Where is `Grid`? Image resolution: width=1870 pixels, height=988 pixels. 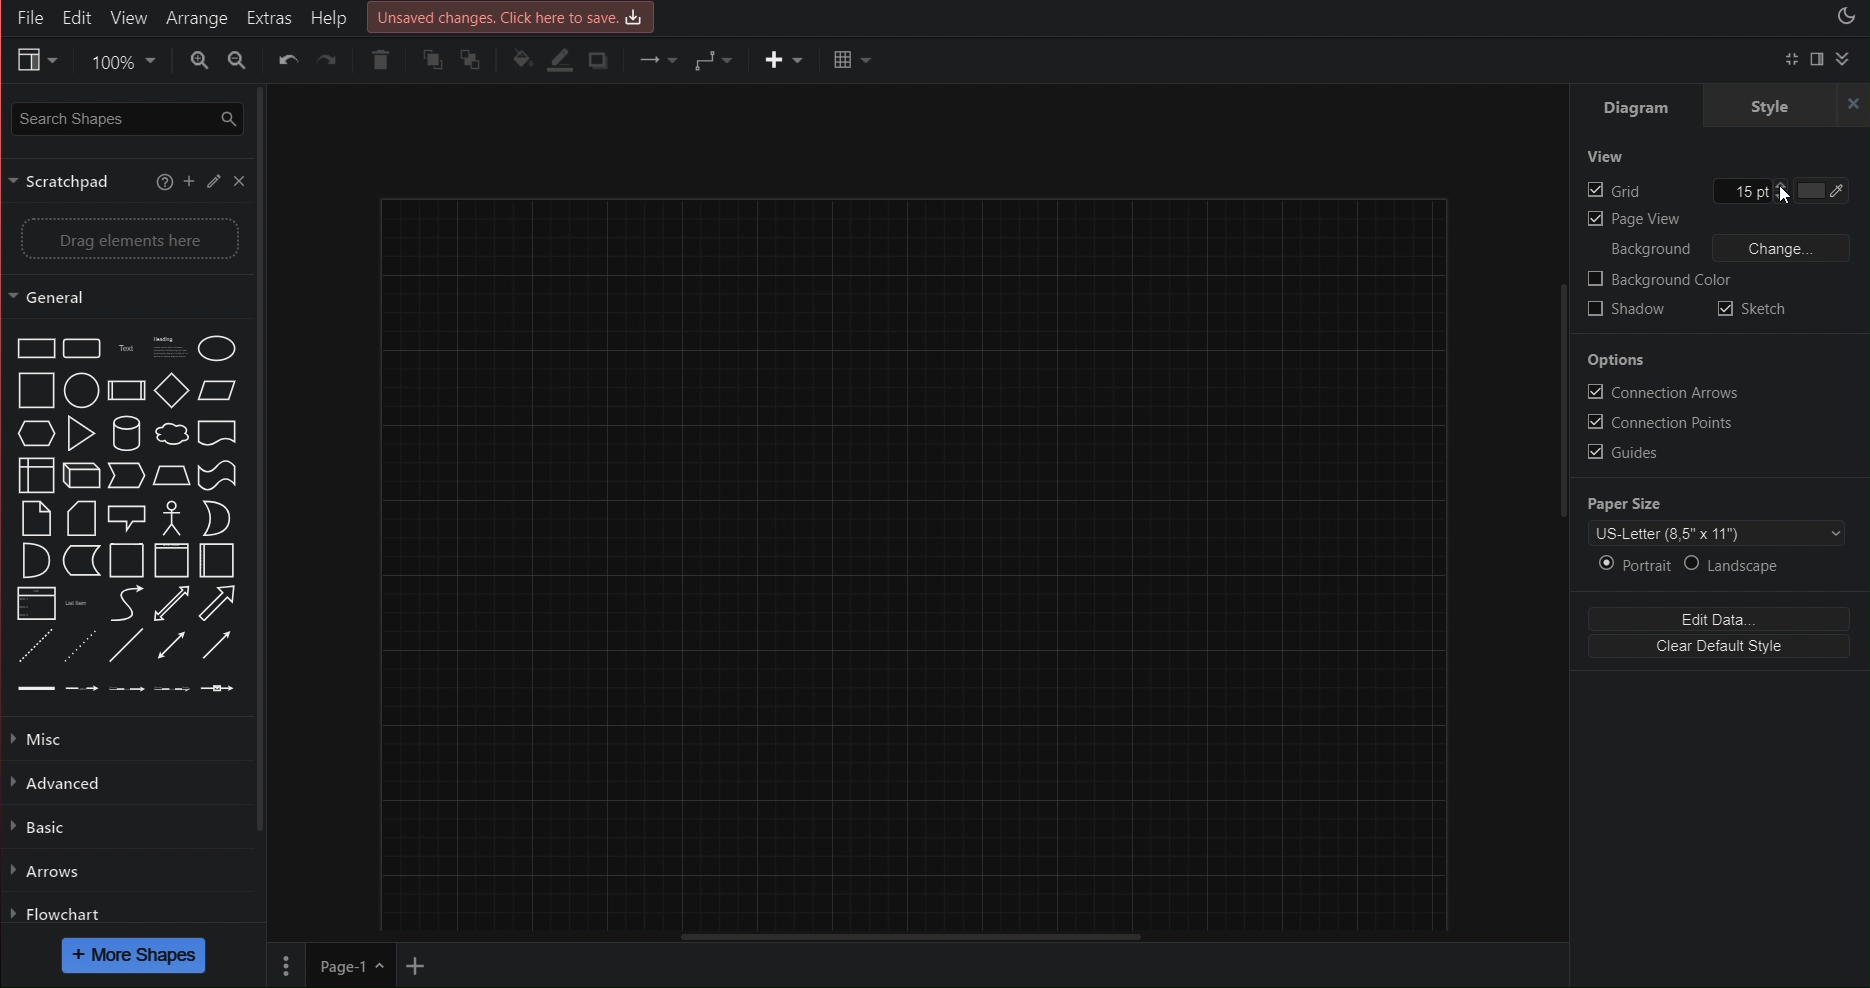 Grid is located at coordinates (1615, 193).